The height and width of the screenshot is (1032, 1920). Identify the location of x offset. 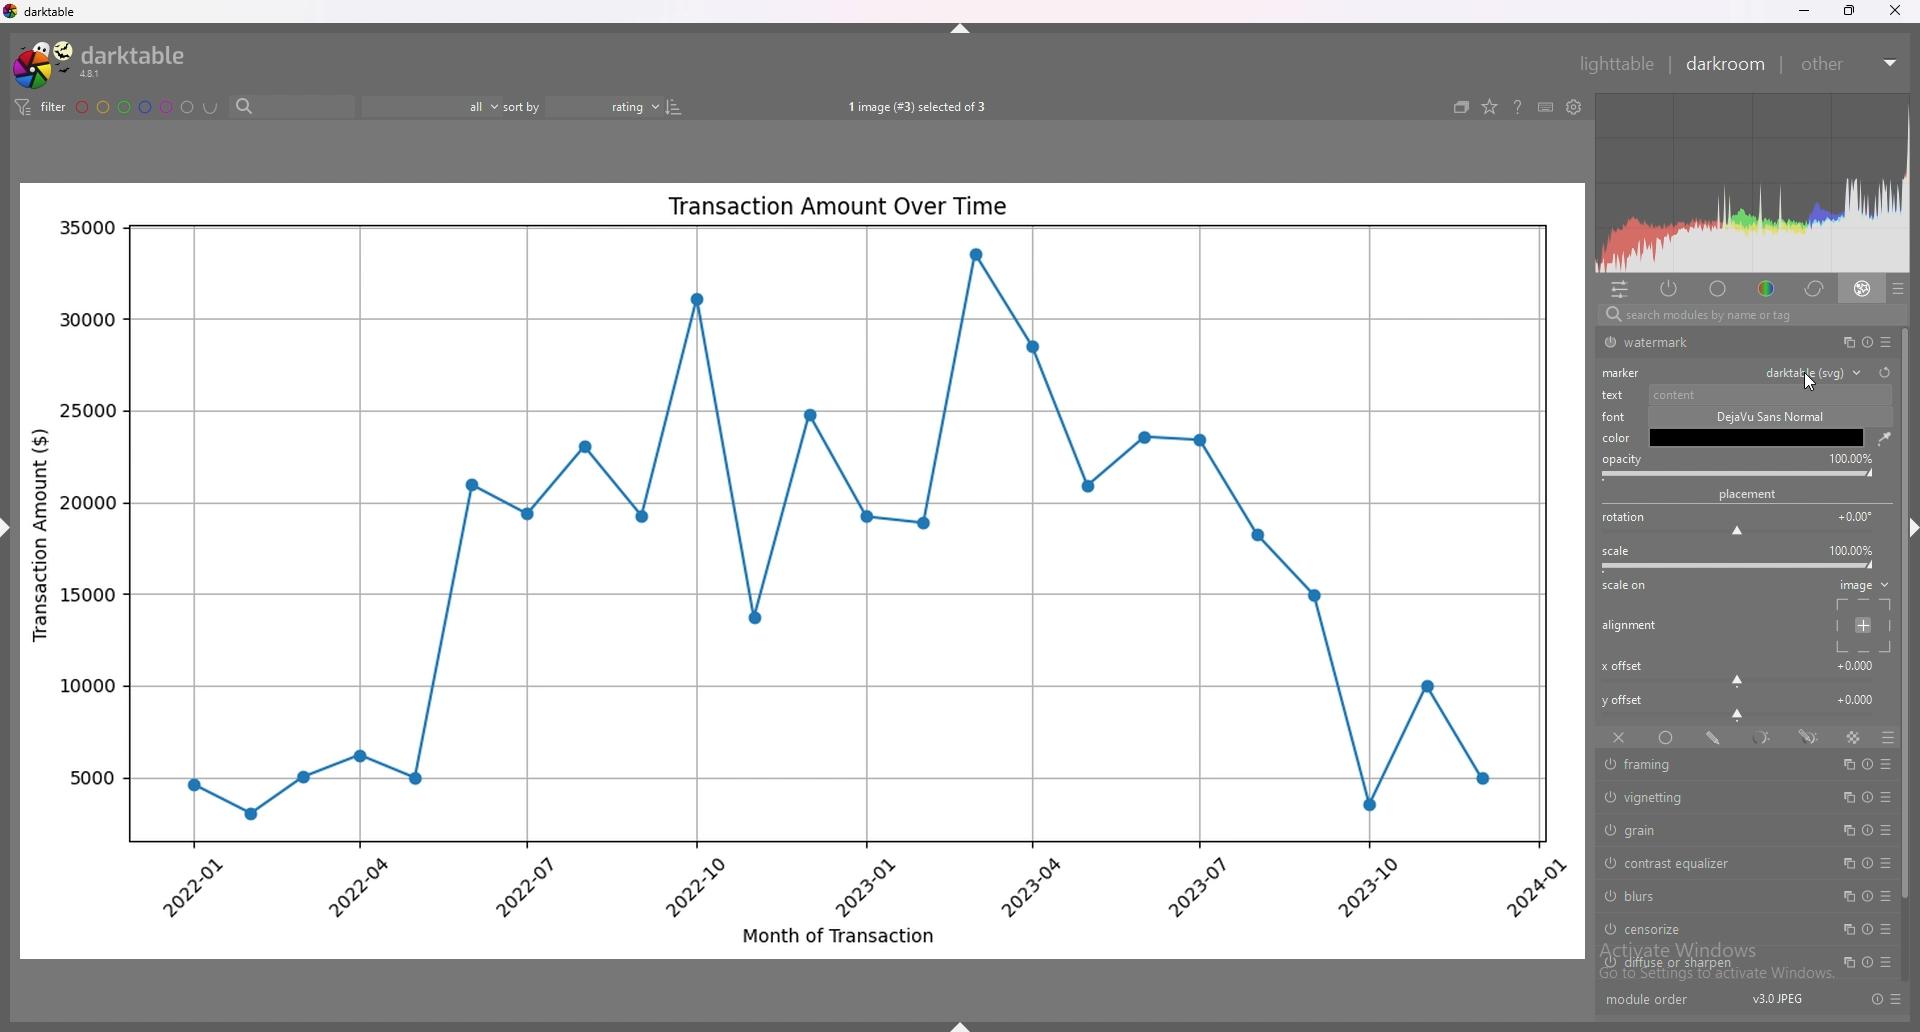
(1621, 666).